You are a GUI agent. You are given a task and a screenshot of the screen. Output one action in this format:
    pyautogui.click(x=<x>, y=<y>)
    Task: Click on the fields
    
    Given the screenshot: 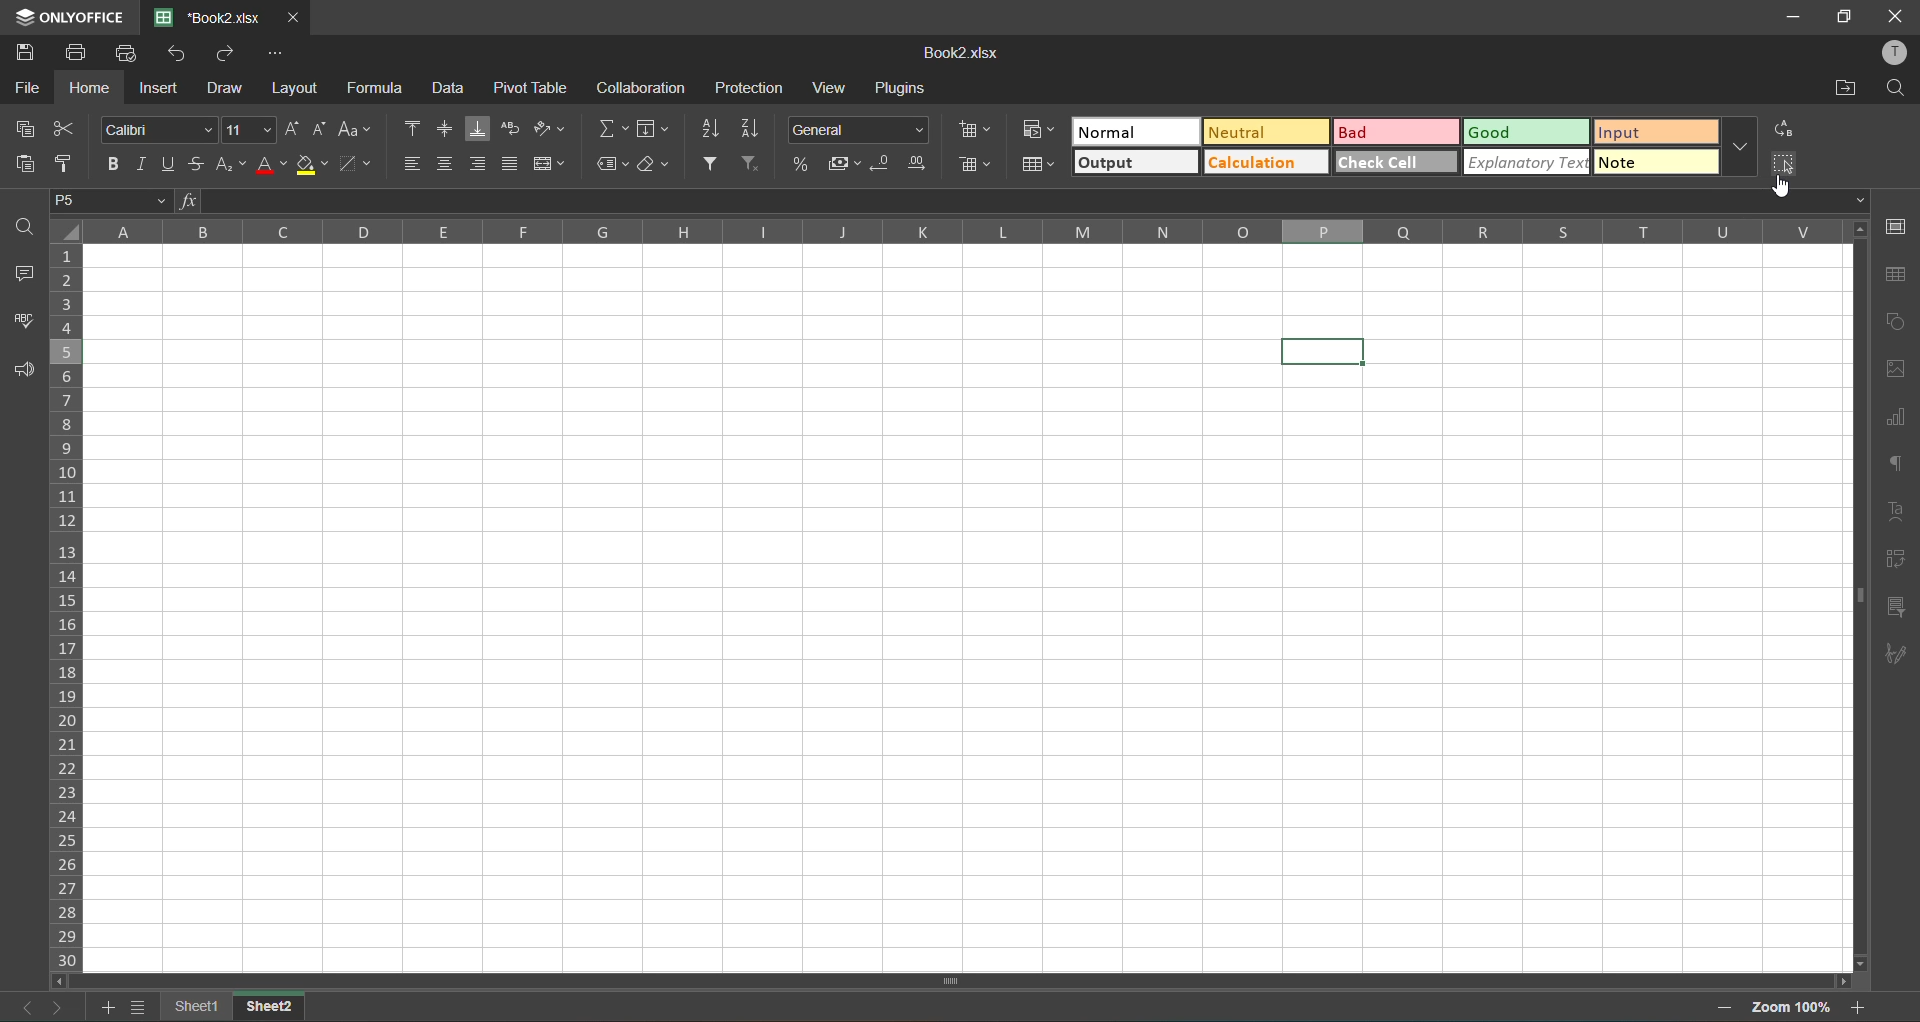 What is the action you would take?
    pyautogui.click(x=653, y=131)
    